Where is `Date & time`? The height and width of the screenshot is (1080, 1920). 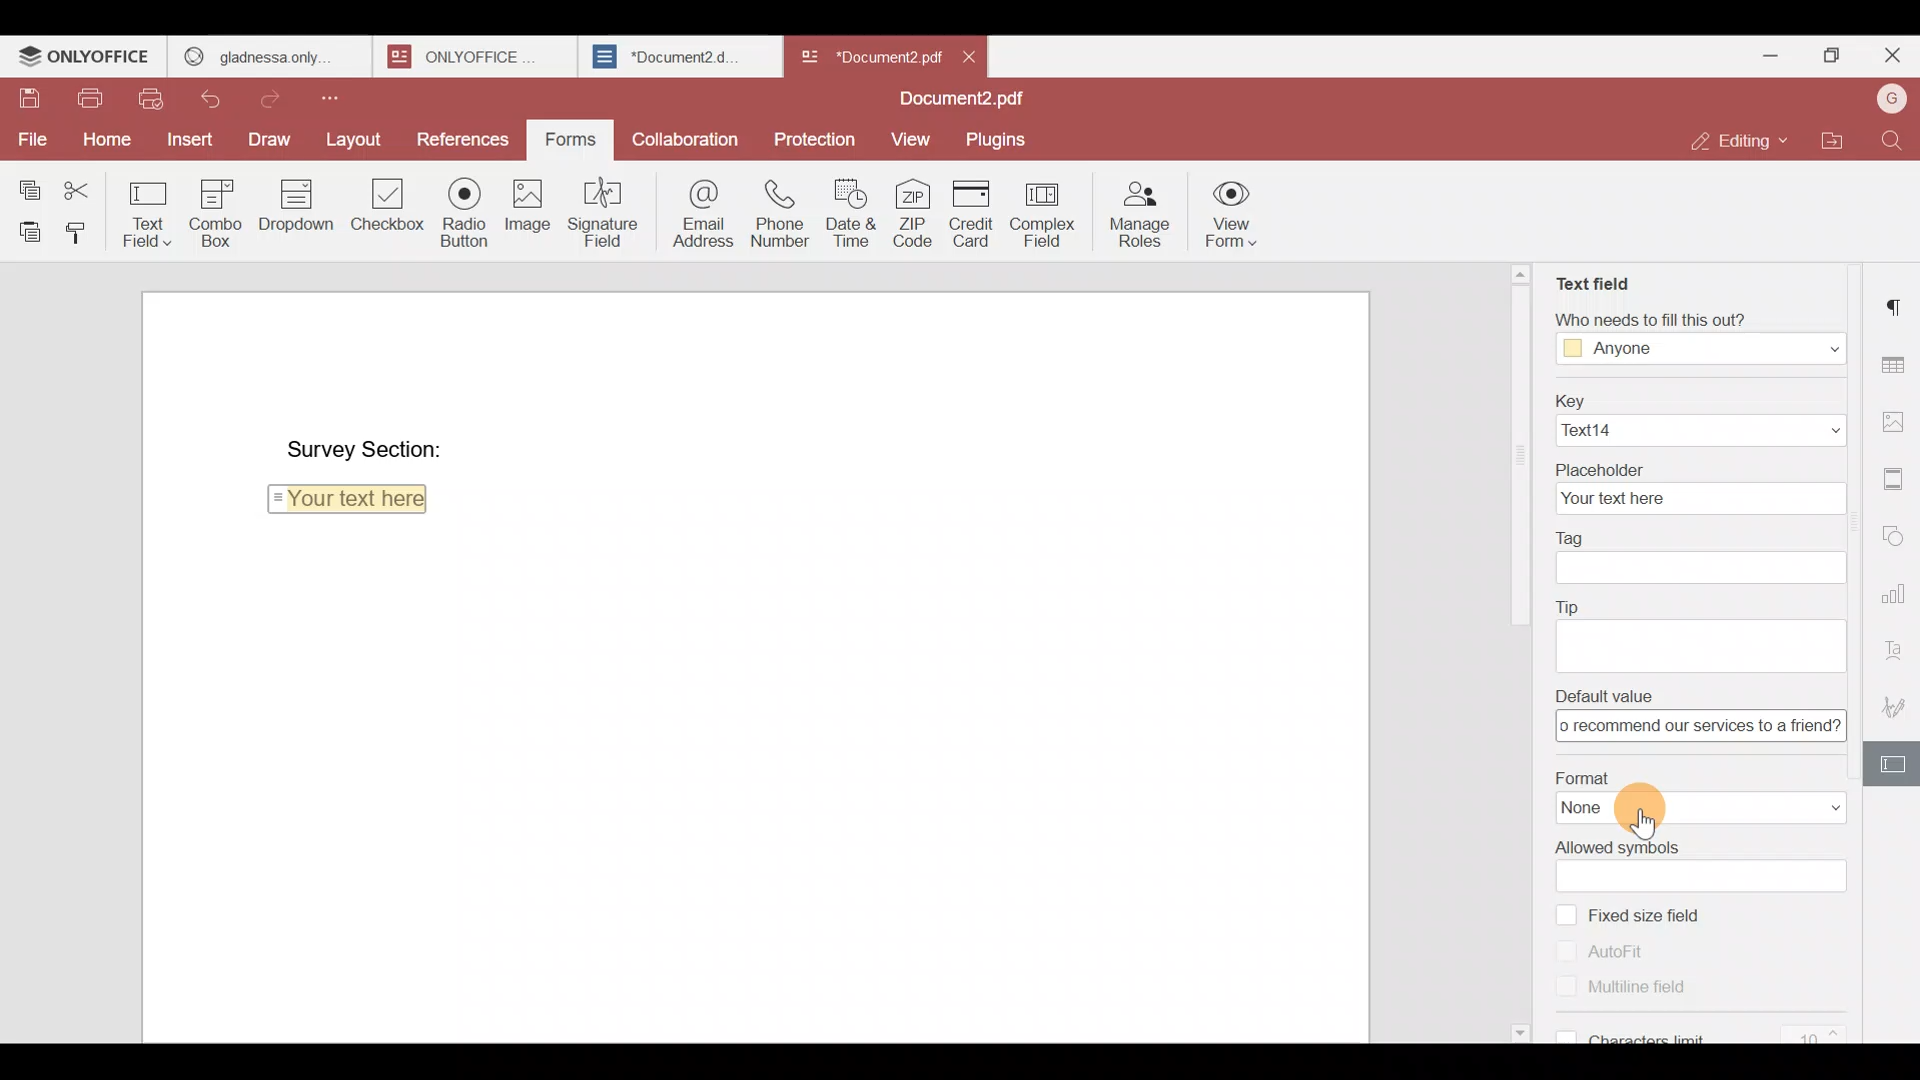
Date & time is located at coordinates (850, 212).